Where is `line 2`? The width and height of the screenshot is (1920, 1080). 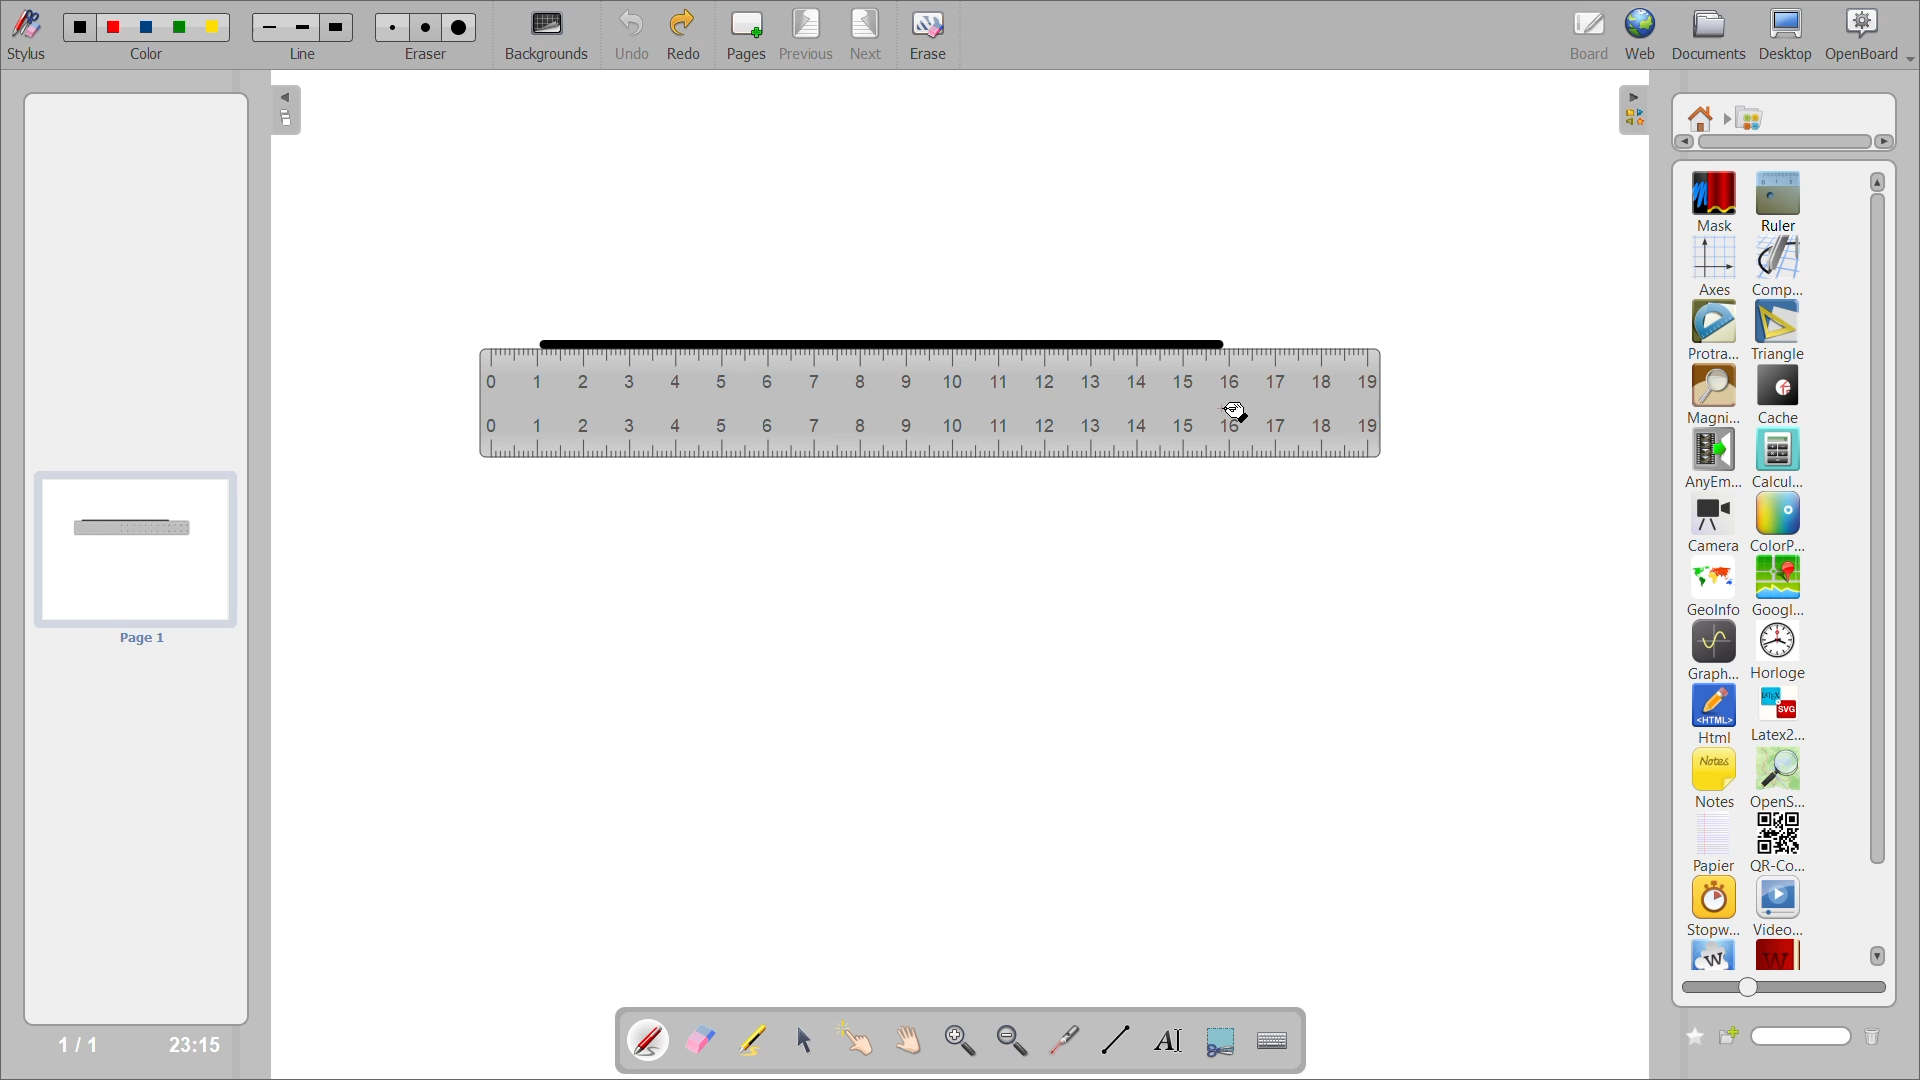 line 2 is located at coordinates (301, 27).